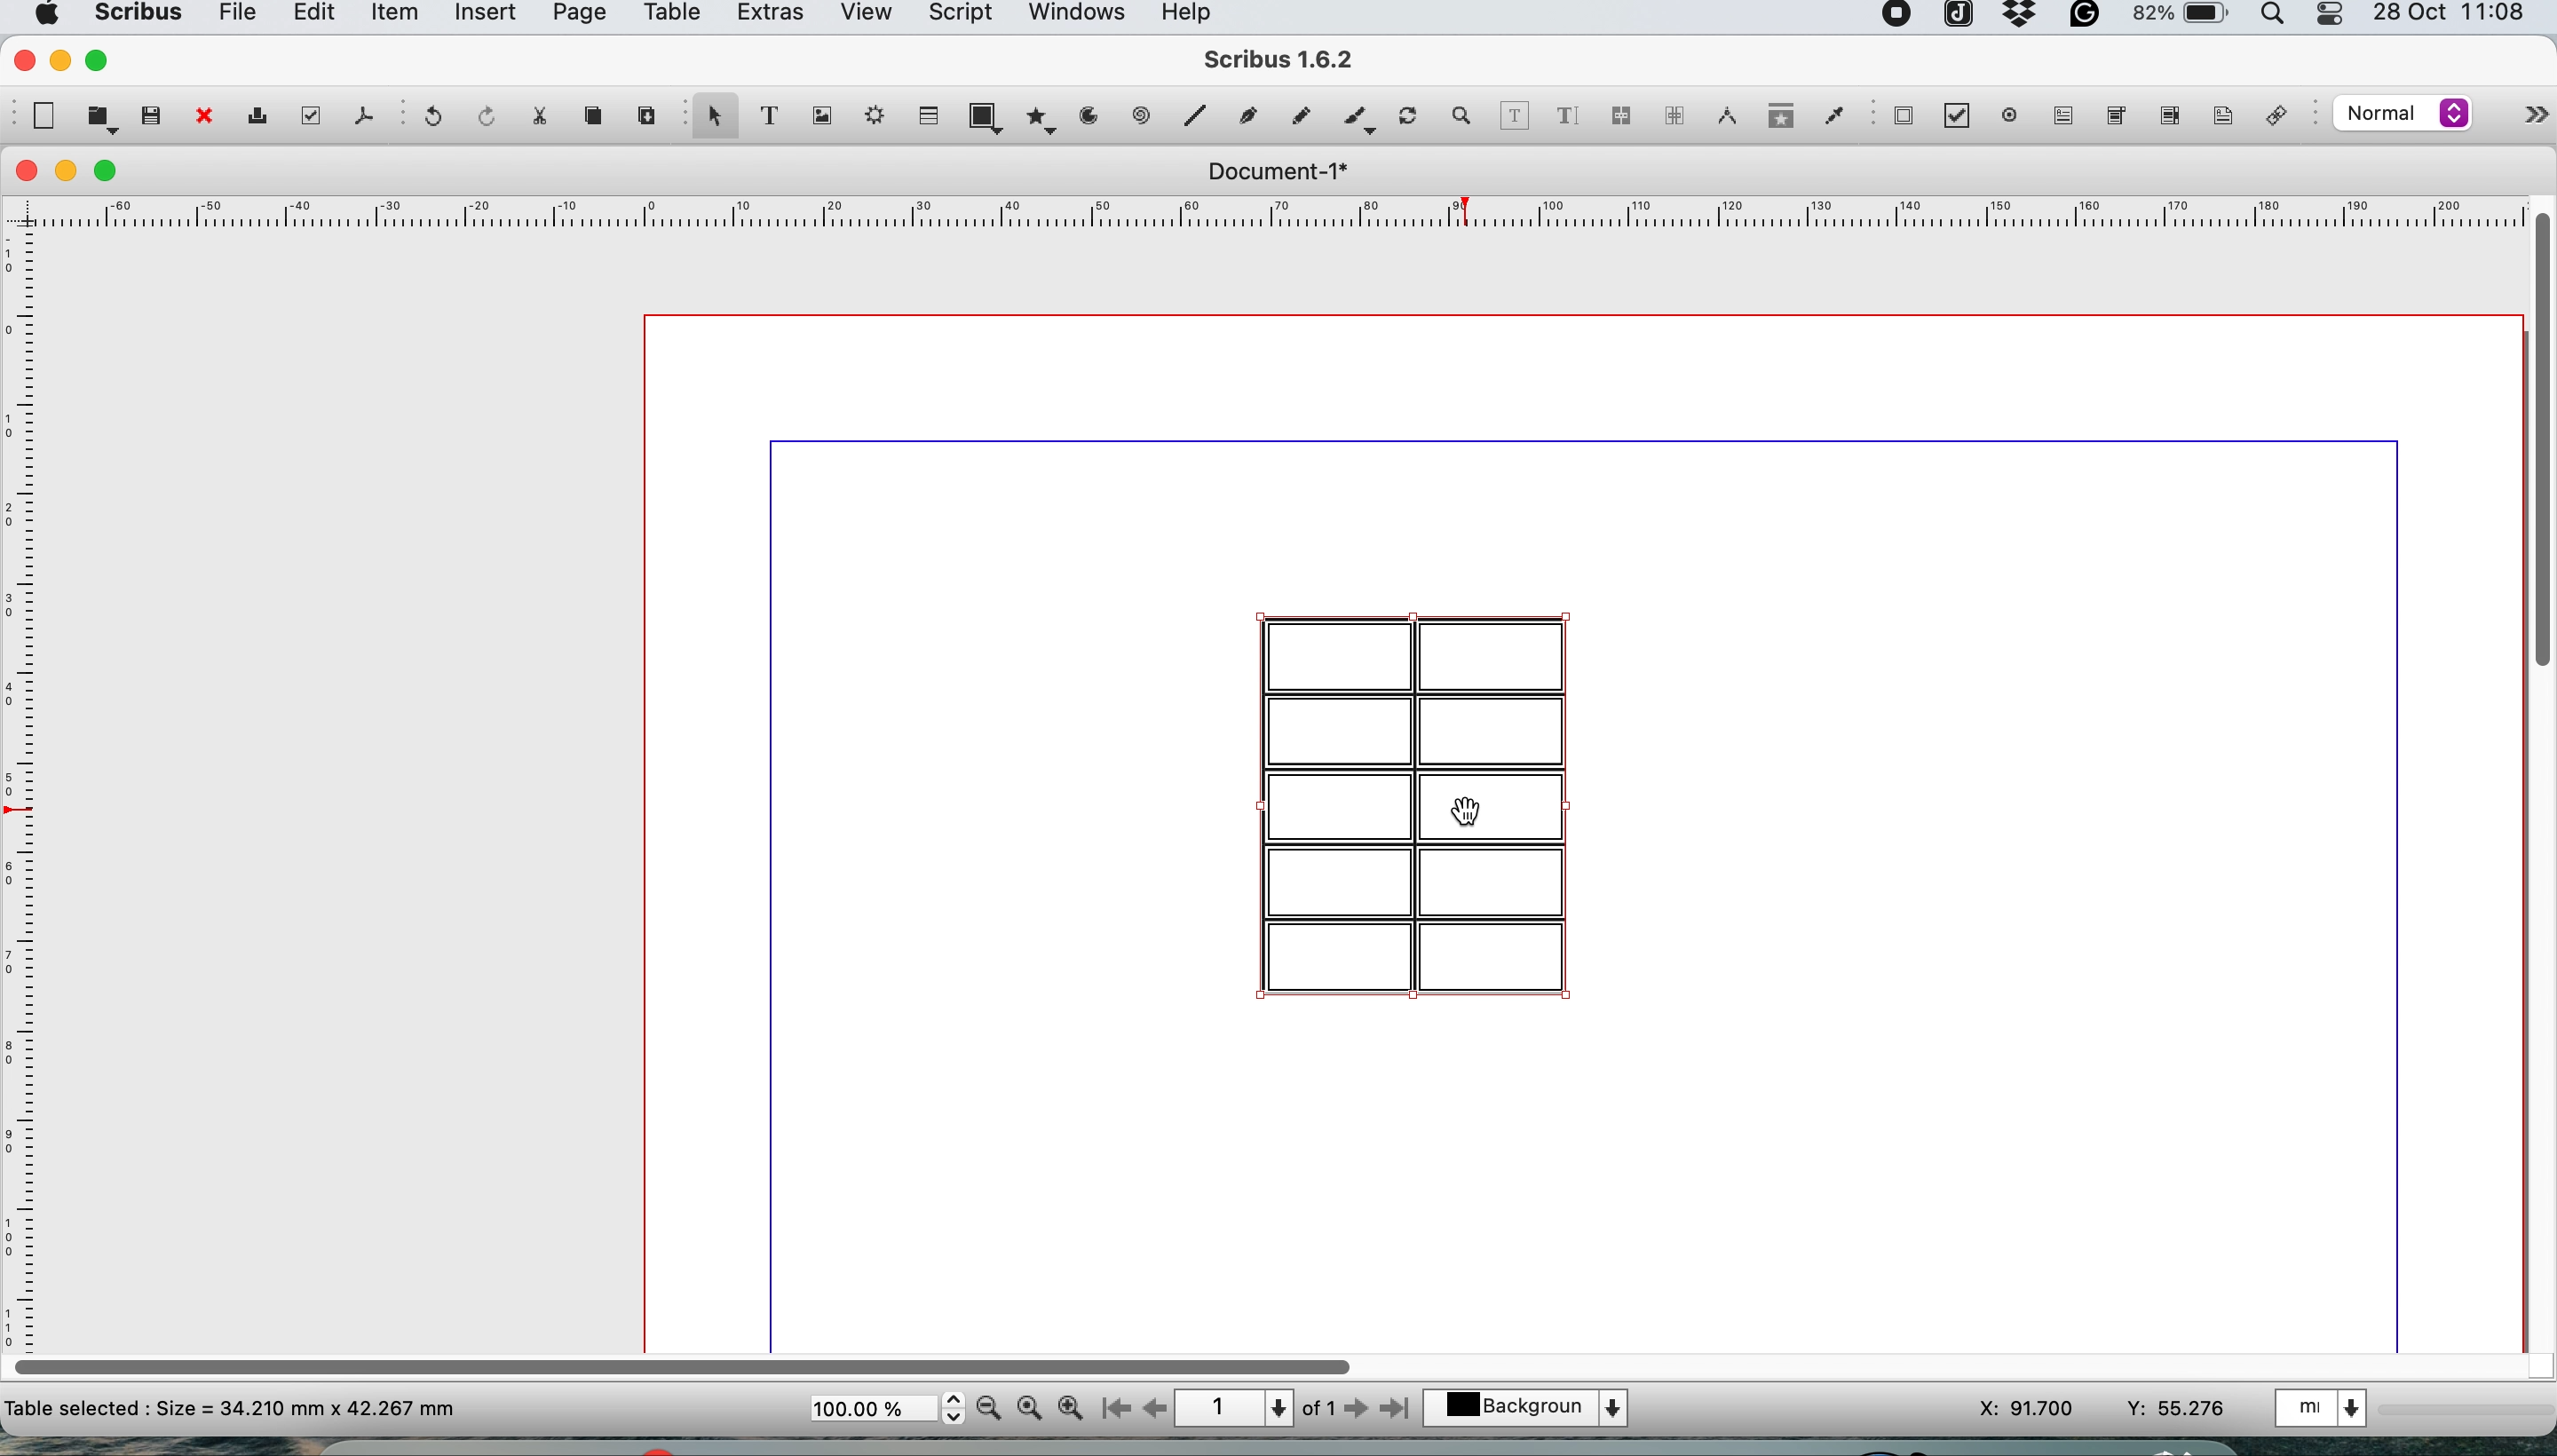 This screenshot has height=1456, width=2557. Describe the element at coordinates (1956, 18) in the screenshot. I see `joplin` at that location.